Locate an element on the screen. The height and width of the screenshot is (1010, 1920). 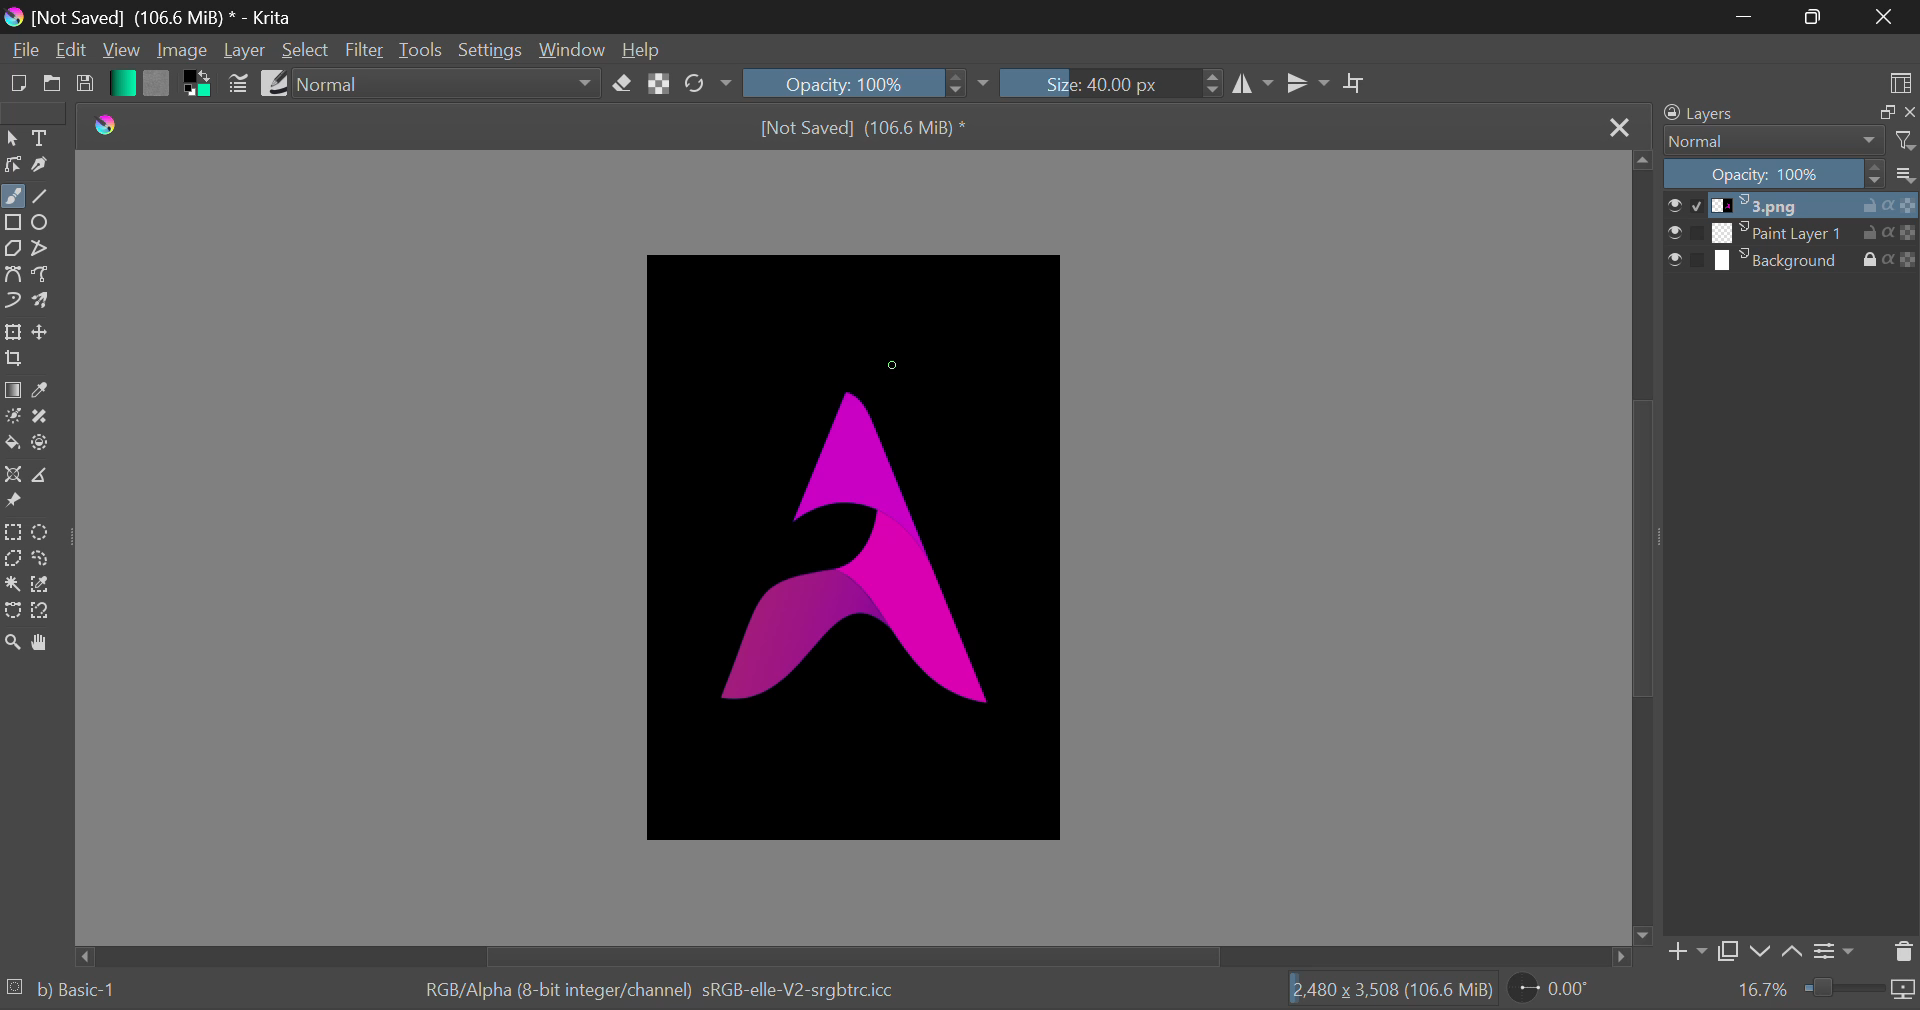
Ellipses is located at coordinates (44, 224).